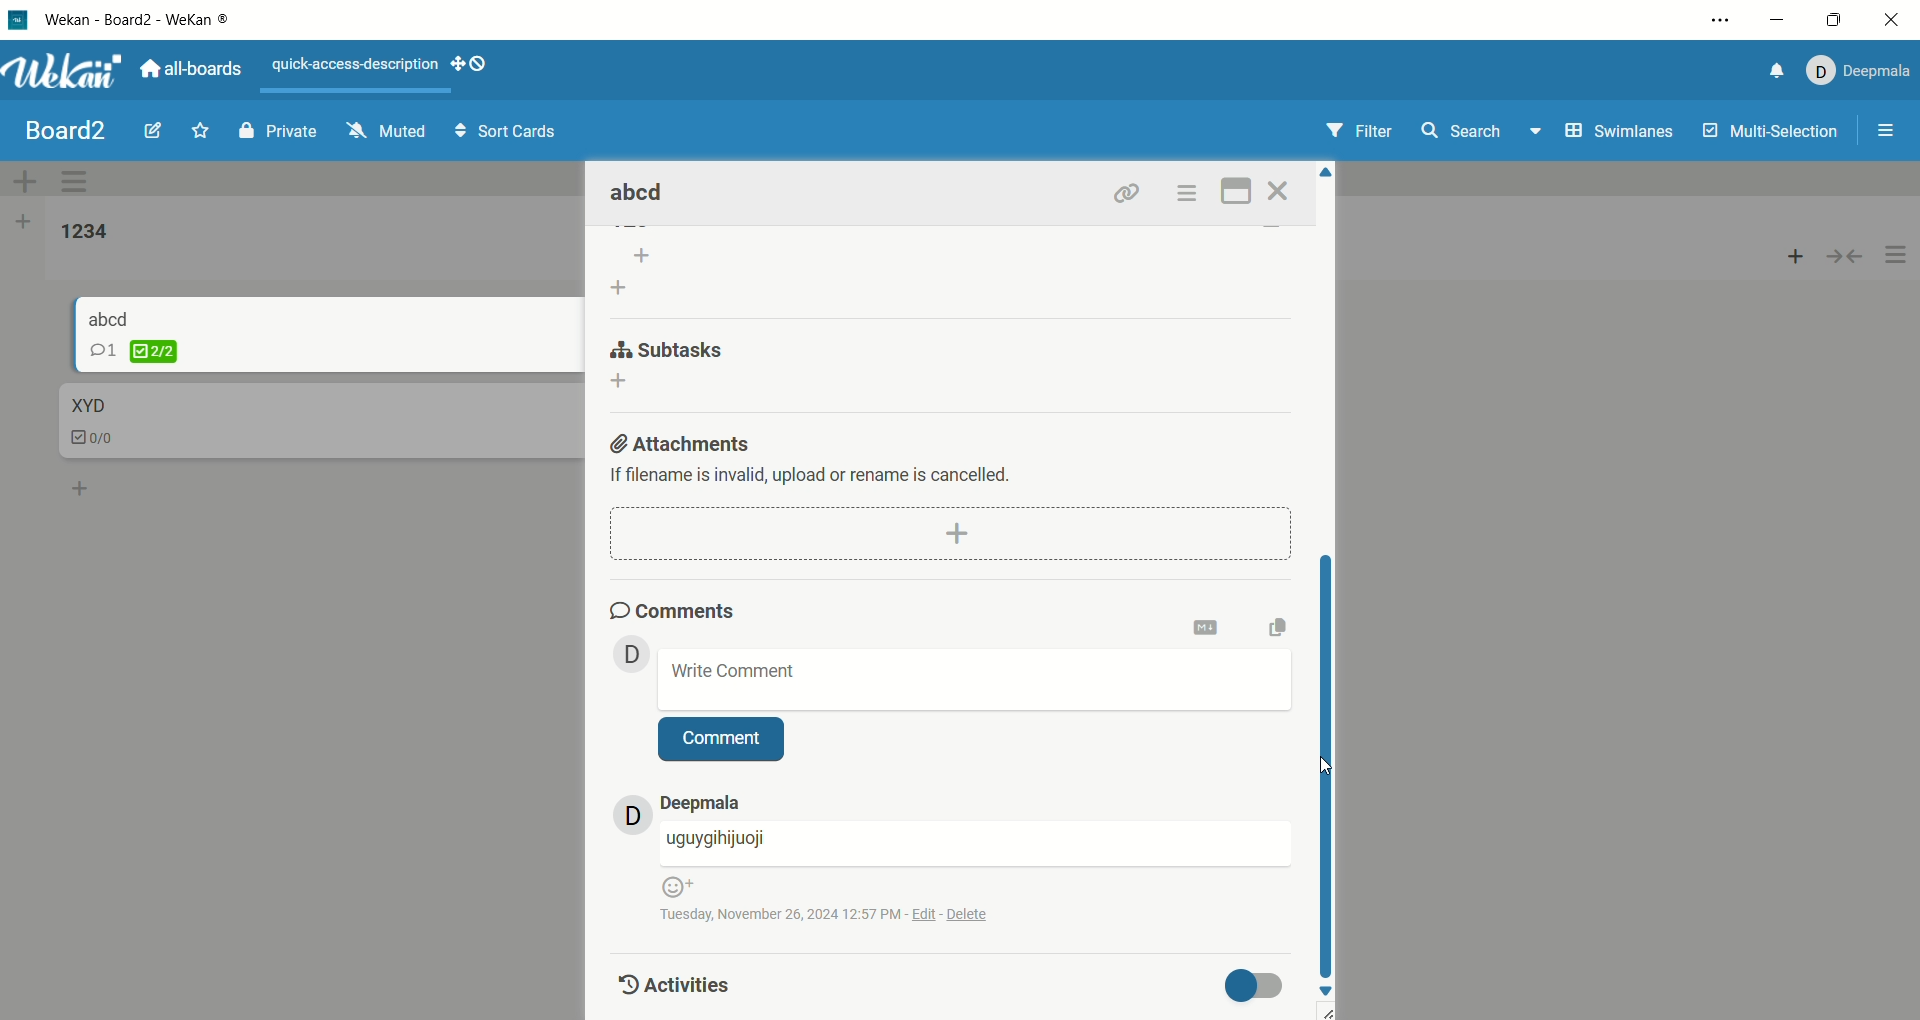  Describe the element at coordinates (1207, 629) in the screenshot. I see `onvert to markdown` at that location.